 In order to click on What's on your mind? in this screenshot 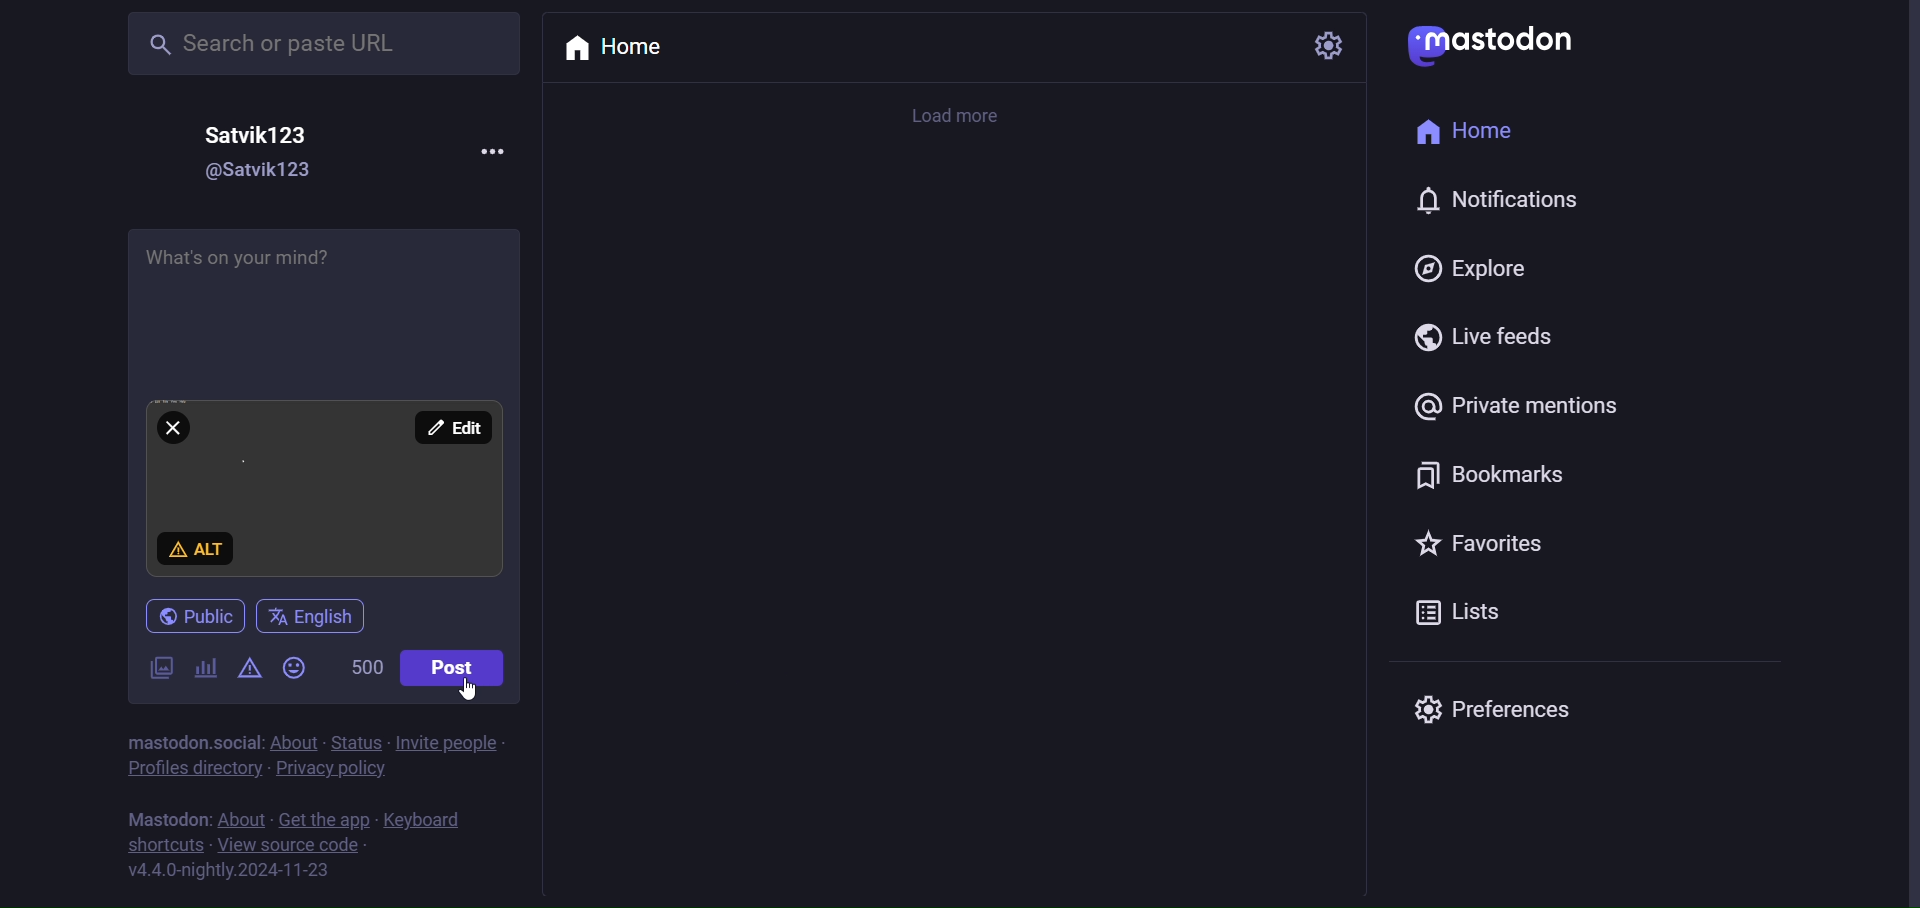, I will do `click(324, 298)`.